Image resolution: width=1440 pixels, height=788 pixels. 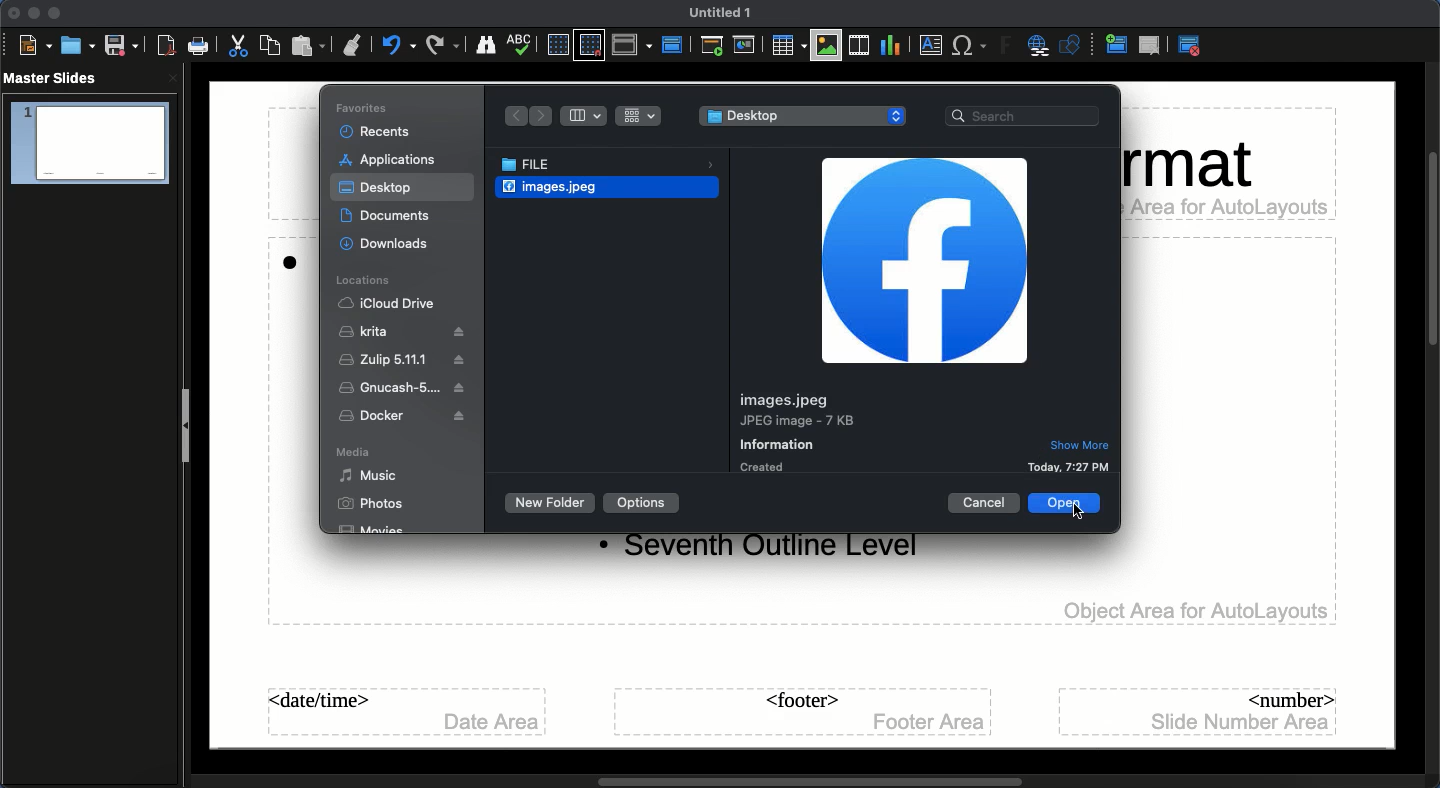 What do you see at coordinates (54, 14) in the screenshot?
I see `Maximize` at bounding box center [54, 14].